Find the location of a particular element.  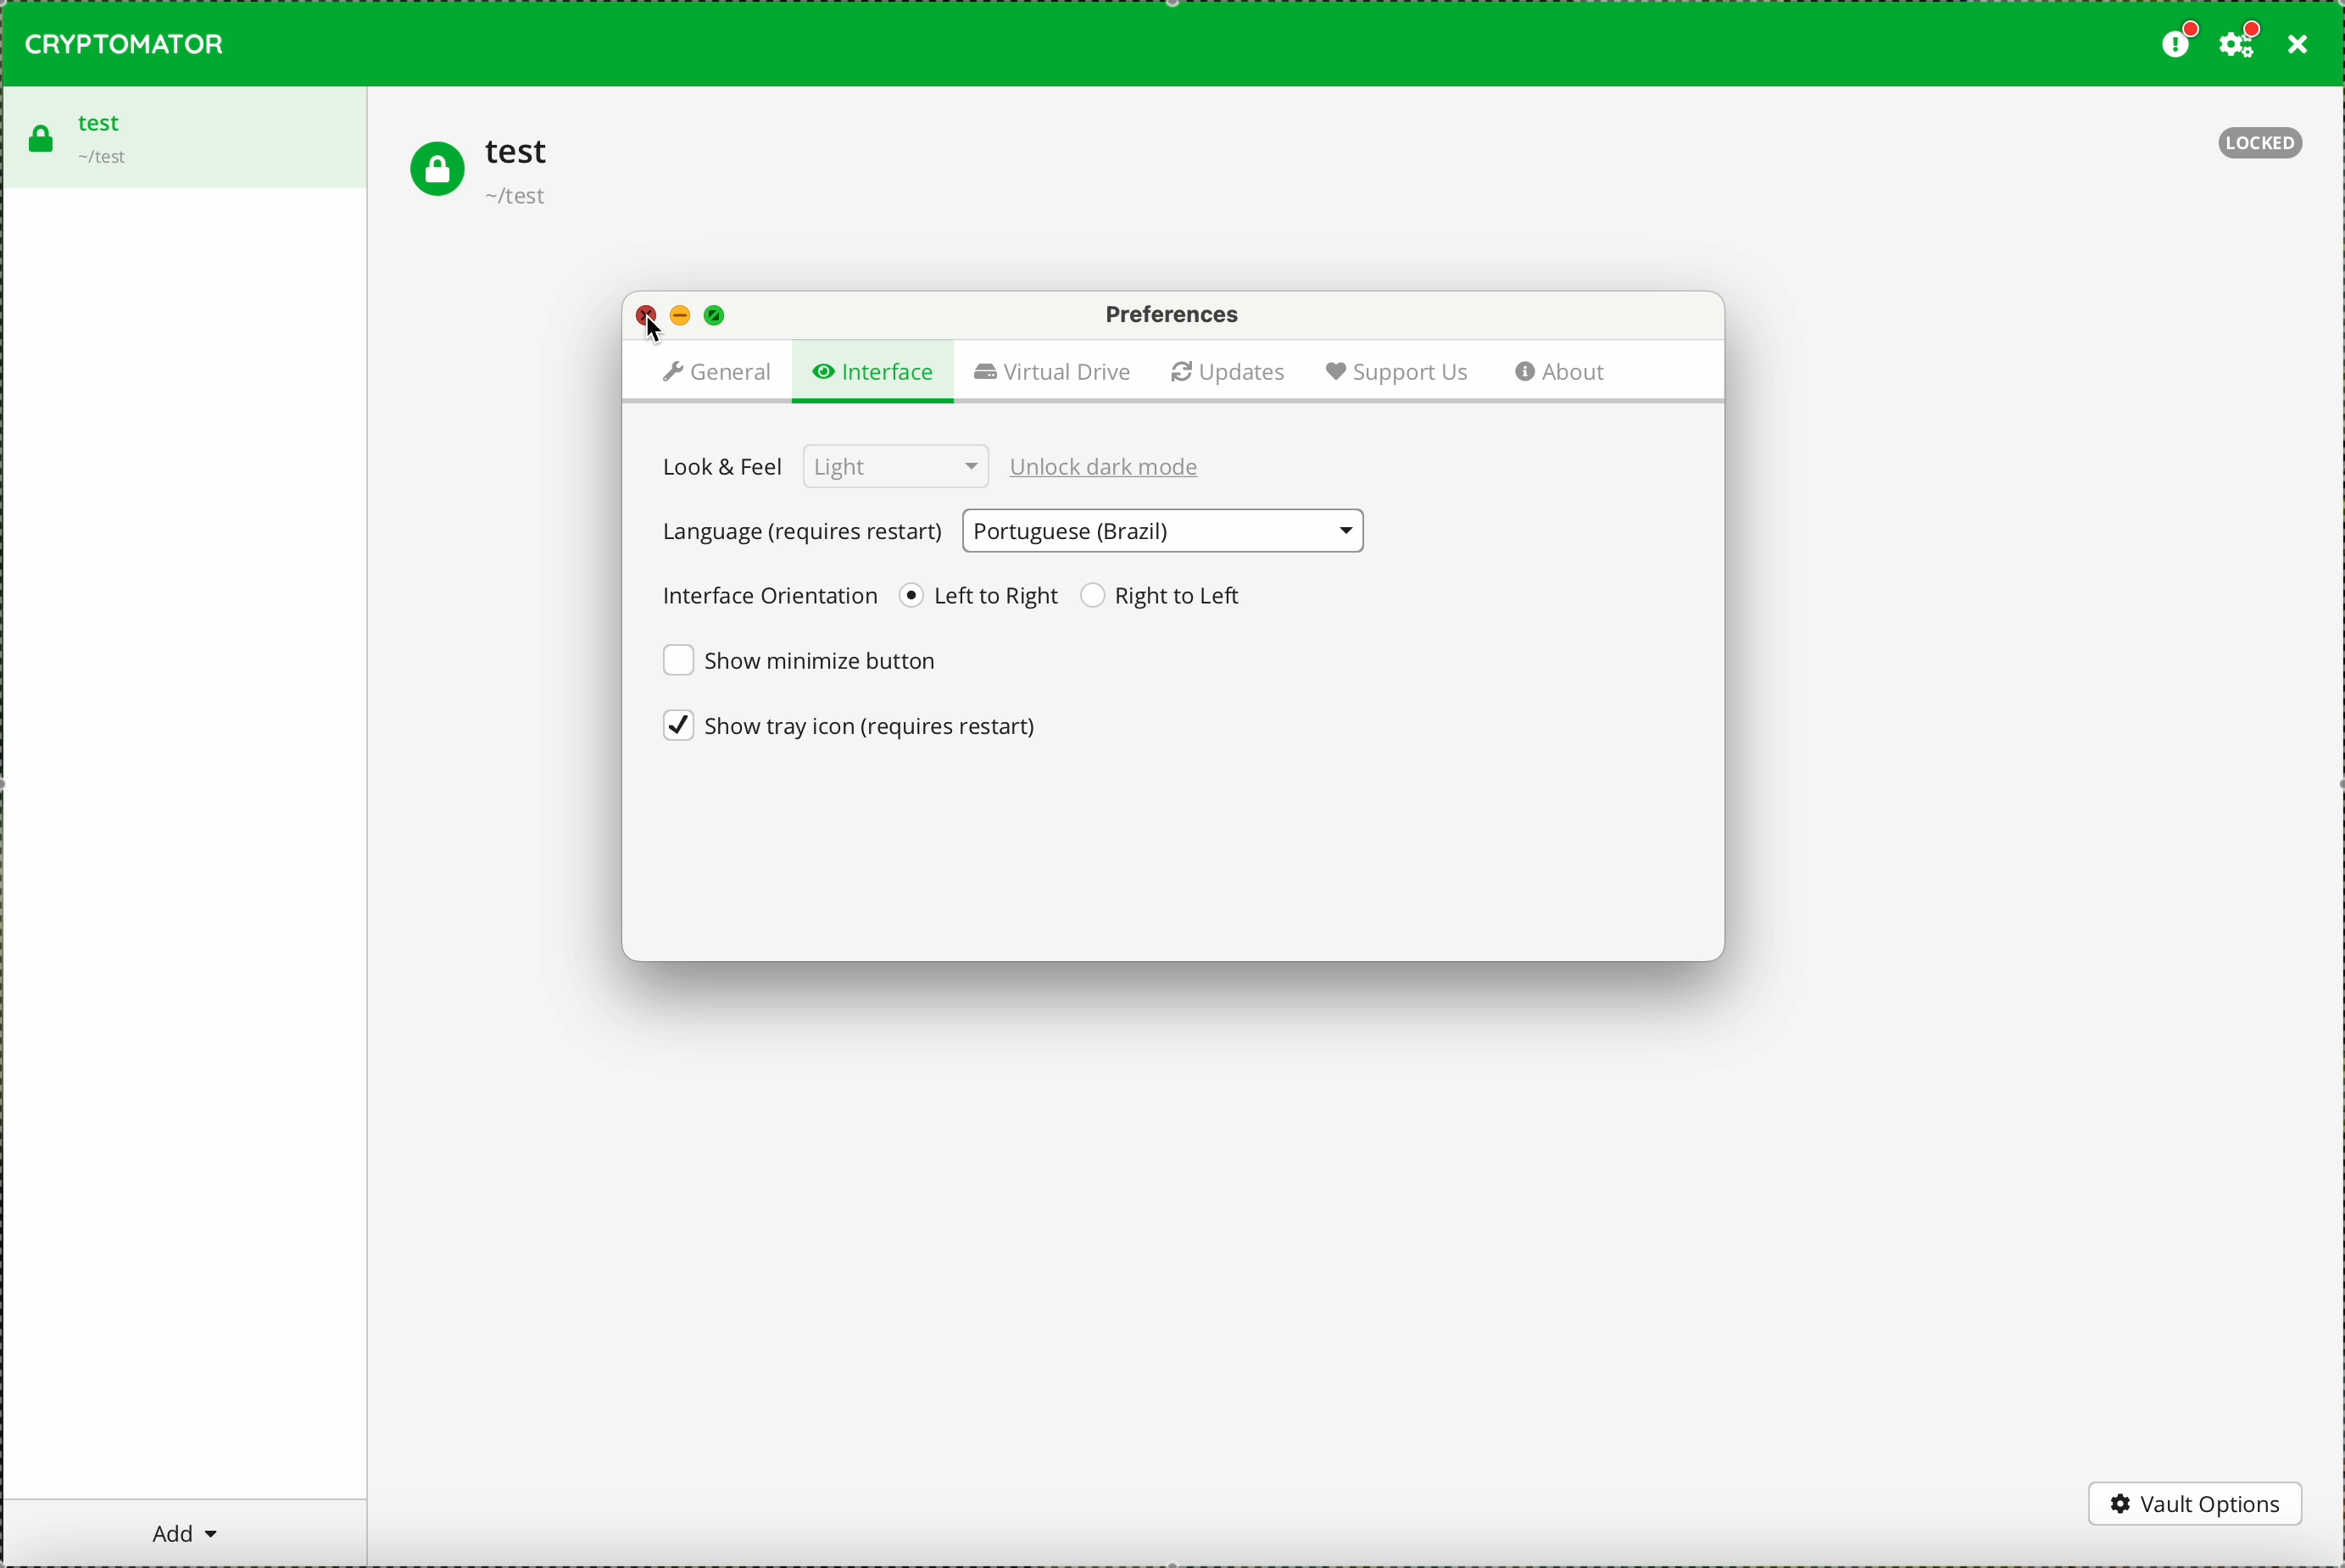

show minimize button is located at coordinates (802, 661).